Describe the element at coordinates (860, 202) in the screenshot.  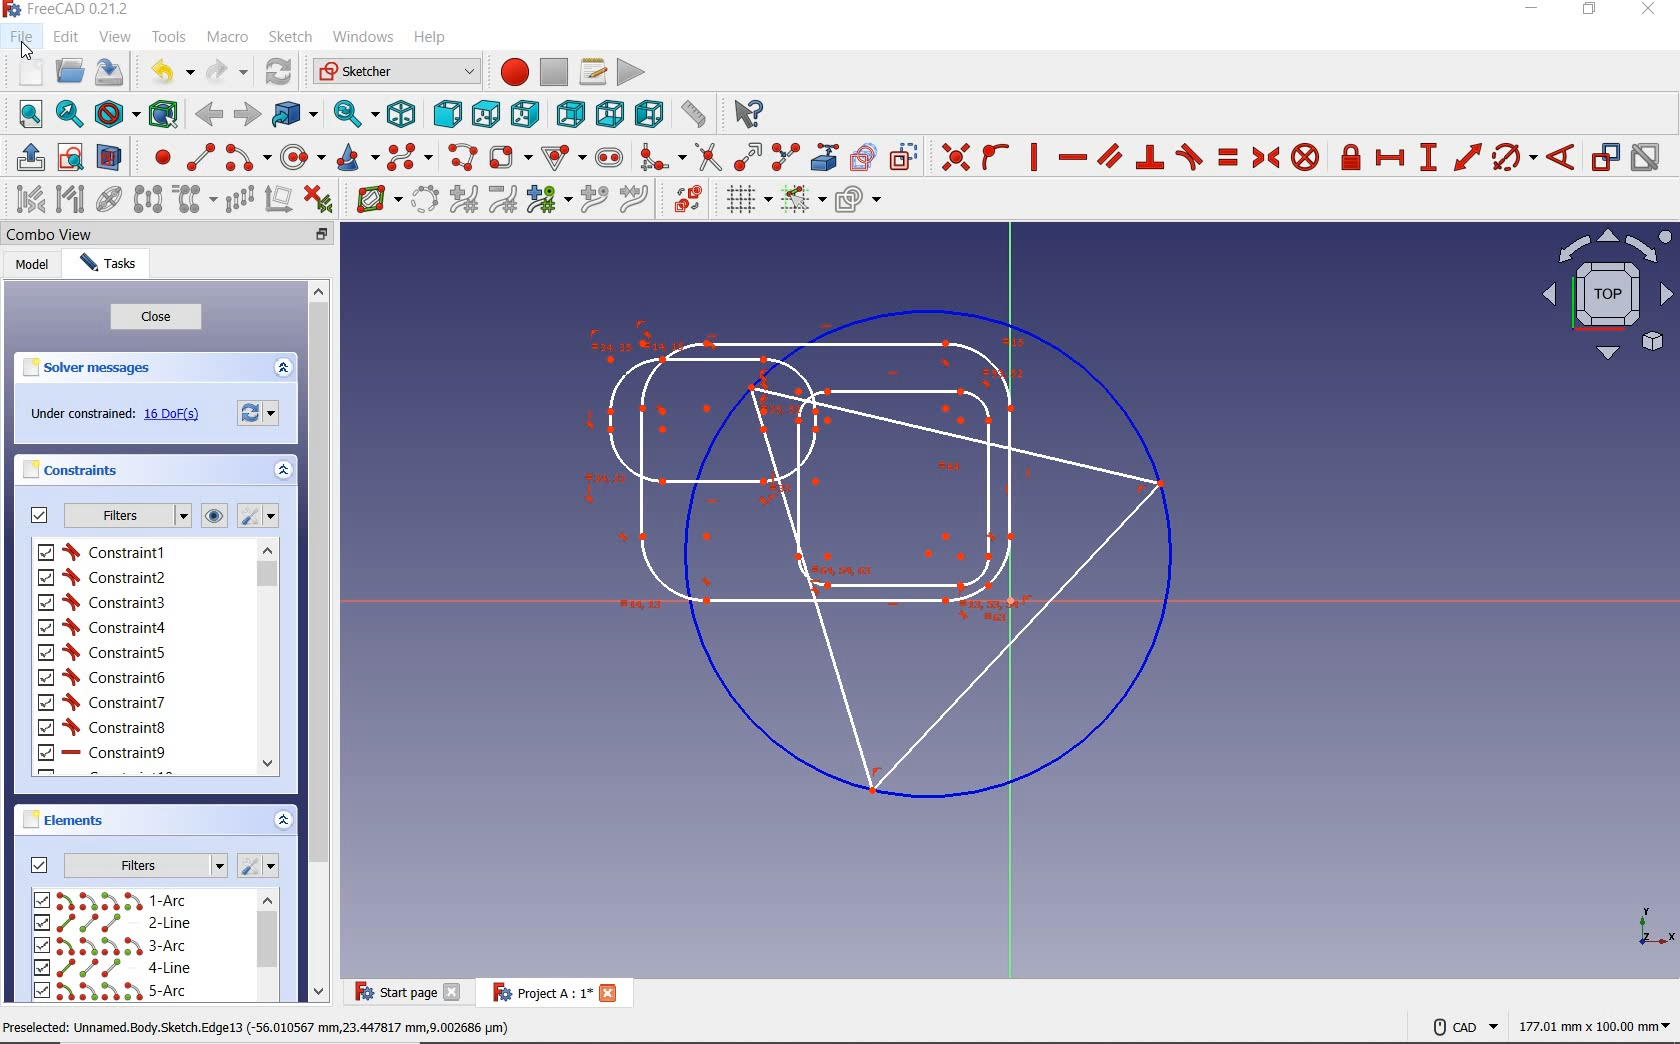
I see `configure rendering order` at that location.